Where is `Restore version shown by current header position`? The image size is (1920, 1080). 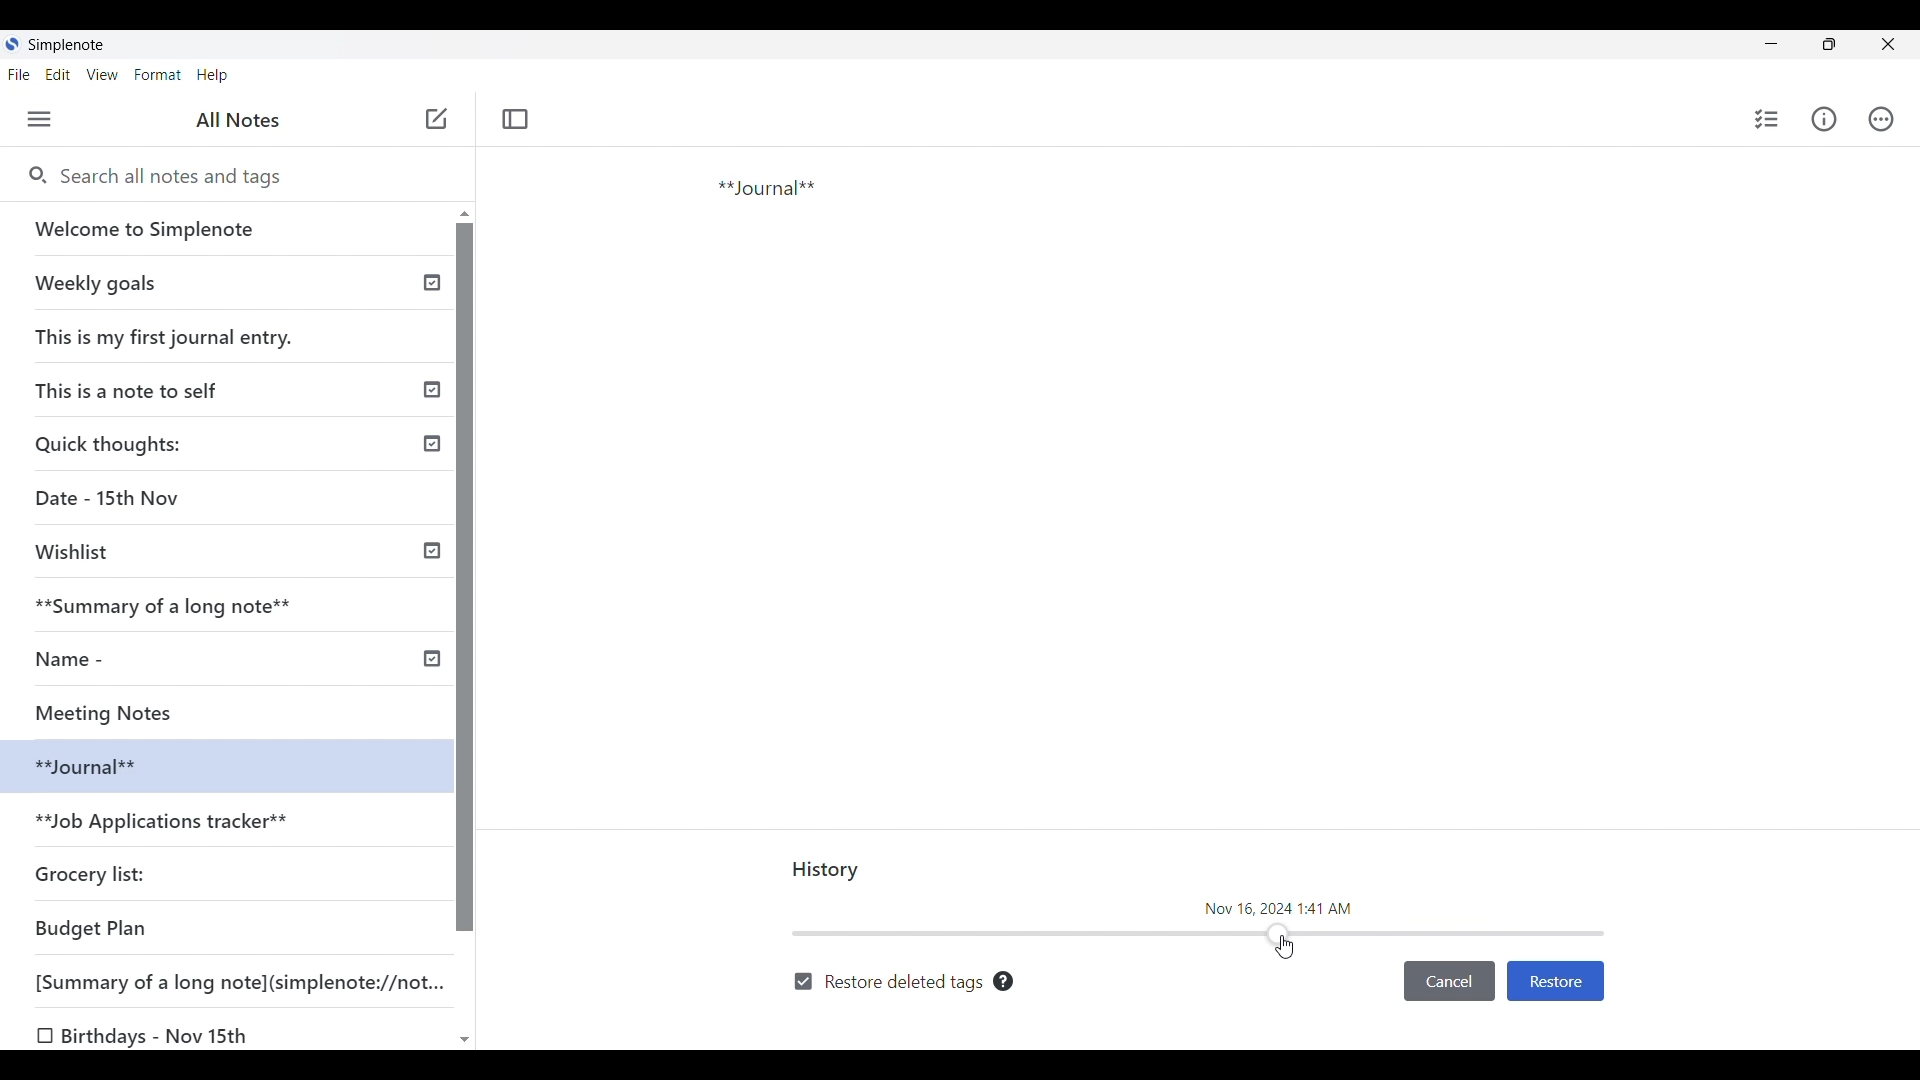 Restore version shown by current header position is located at coordinates (1555, 982).